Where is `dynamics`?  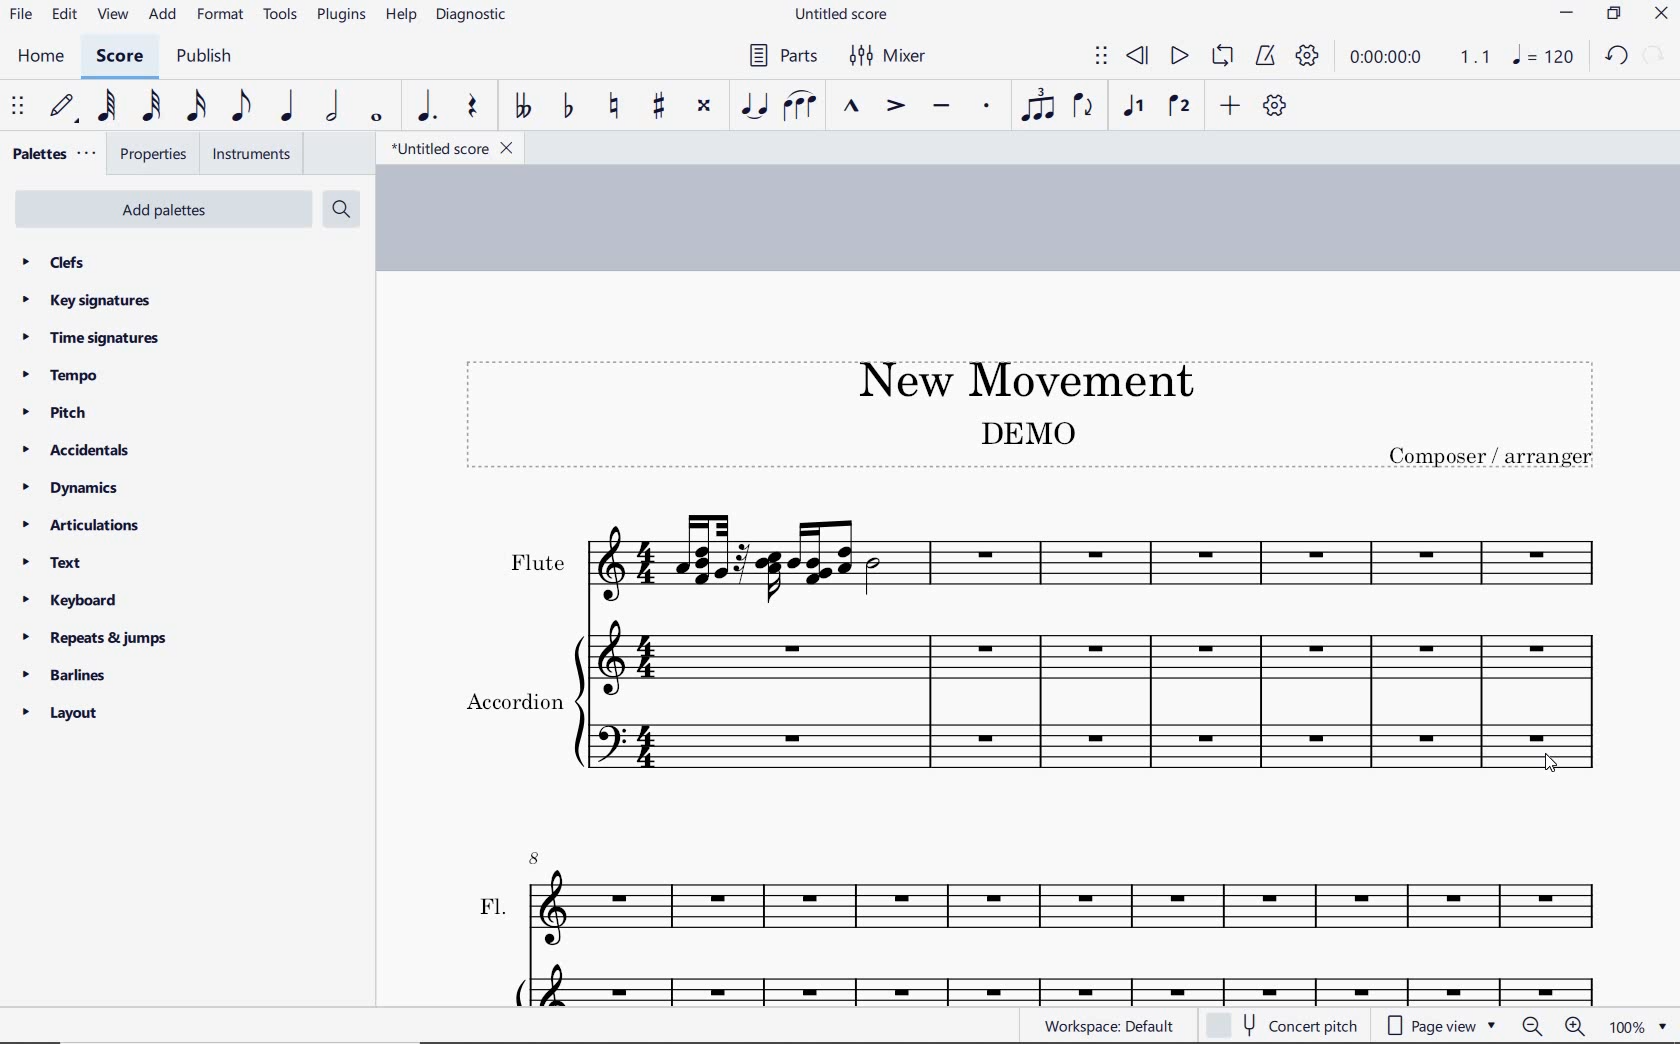 dynamics is located at coordinates (76, 488).